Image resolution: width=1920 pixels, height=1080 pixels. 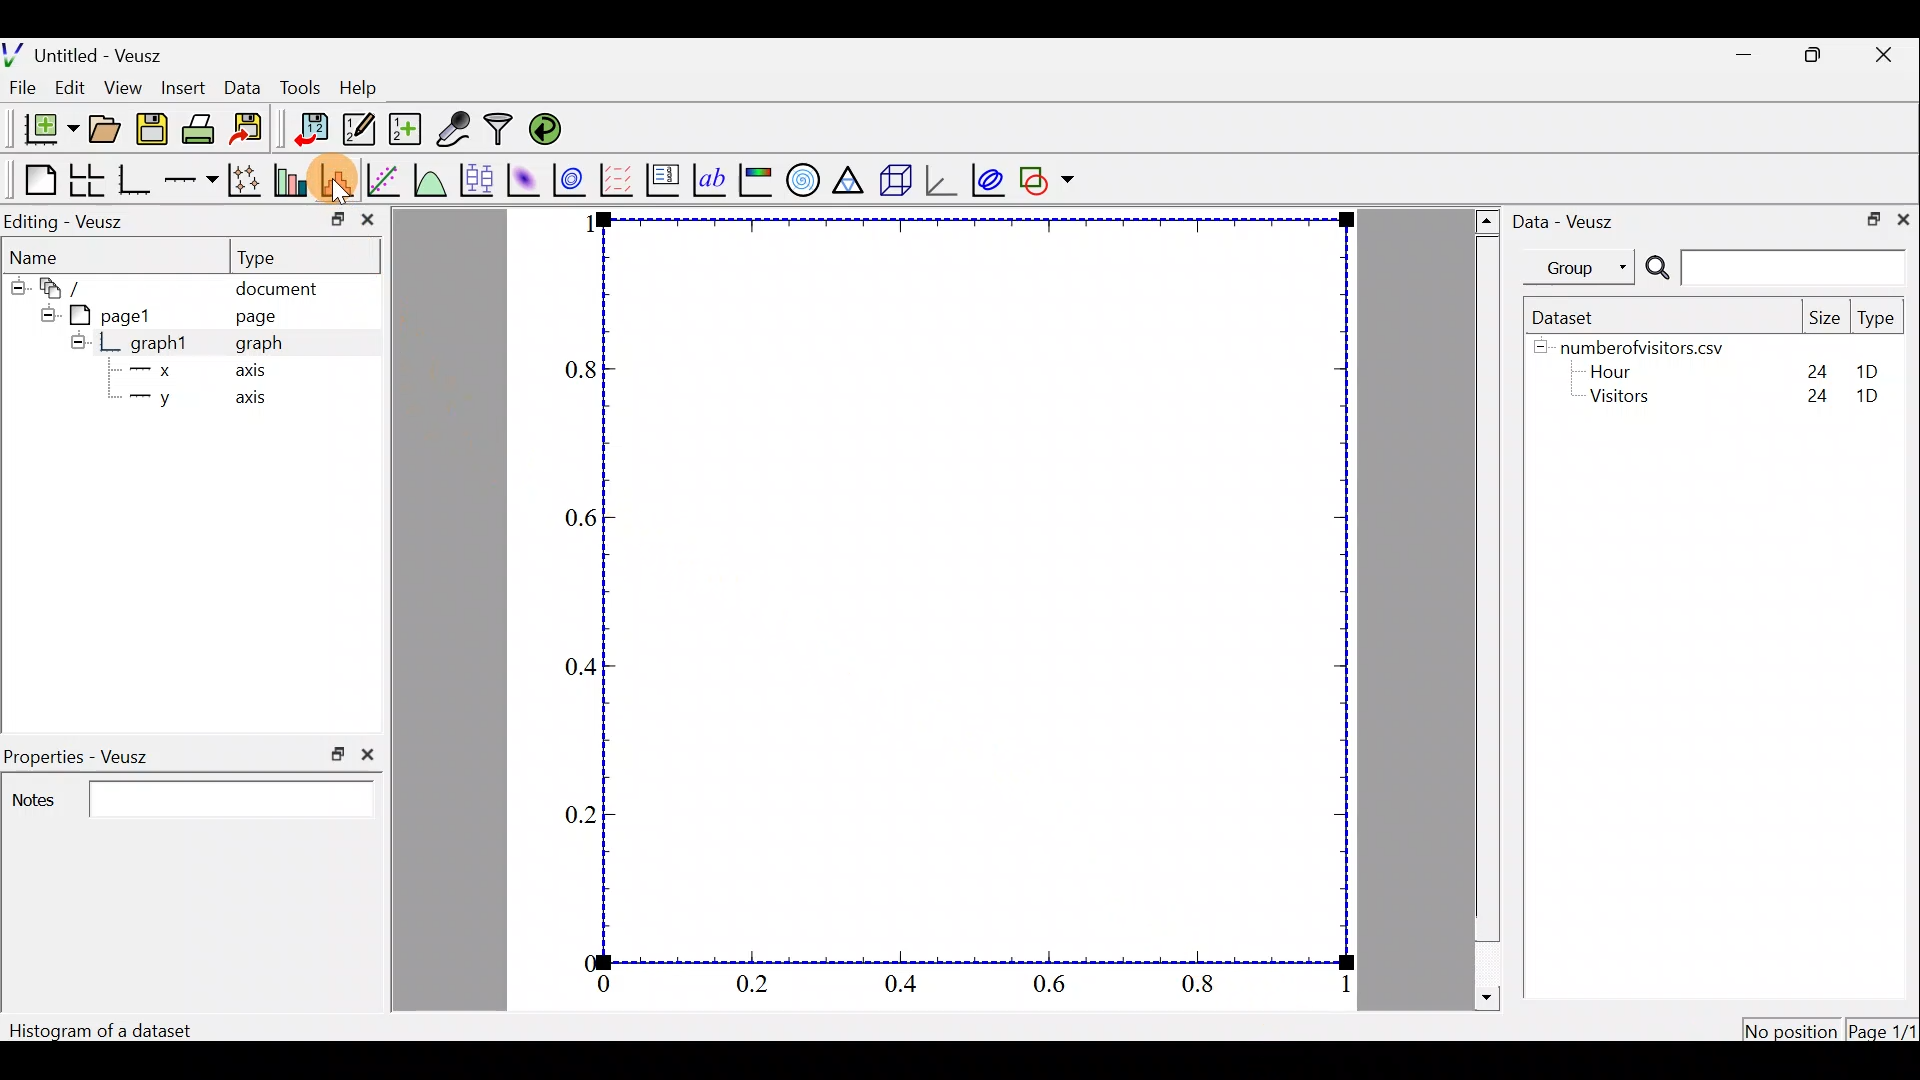 What do you see at coordinates (246, 180) in the screenshot?
I see `plot points with lines and error bars` at bounding box center [246, 180].